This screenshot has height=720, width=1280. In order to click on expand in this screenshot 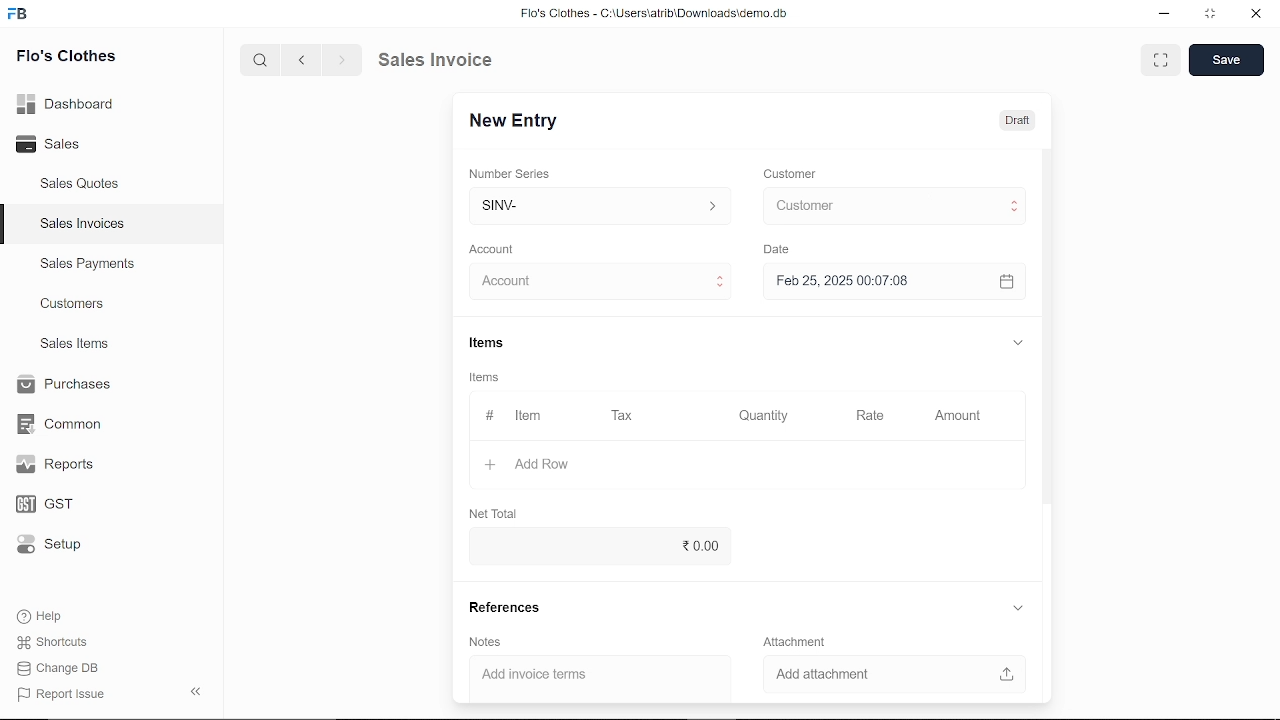, I will do `click(1020, 344)`.